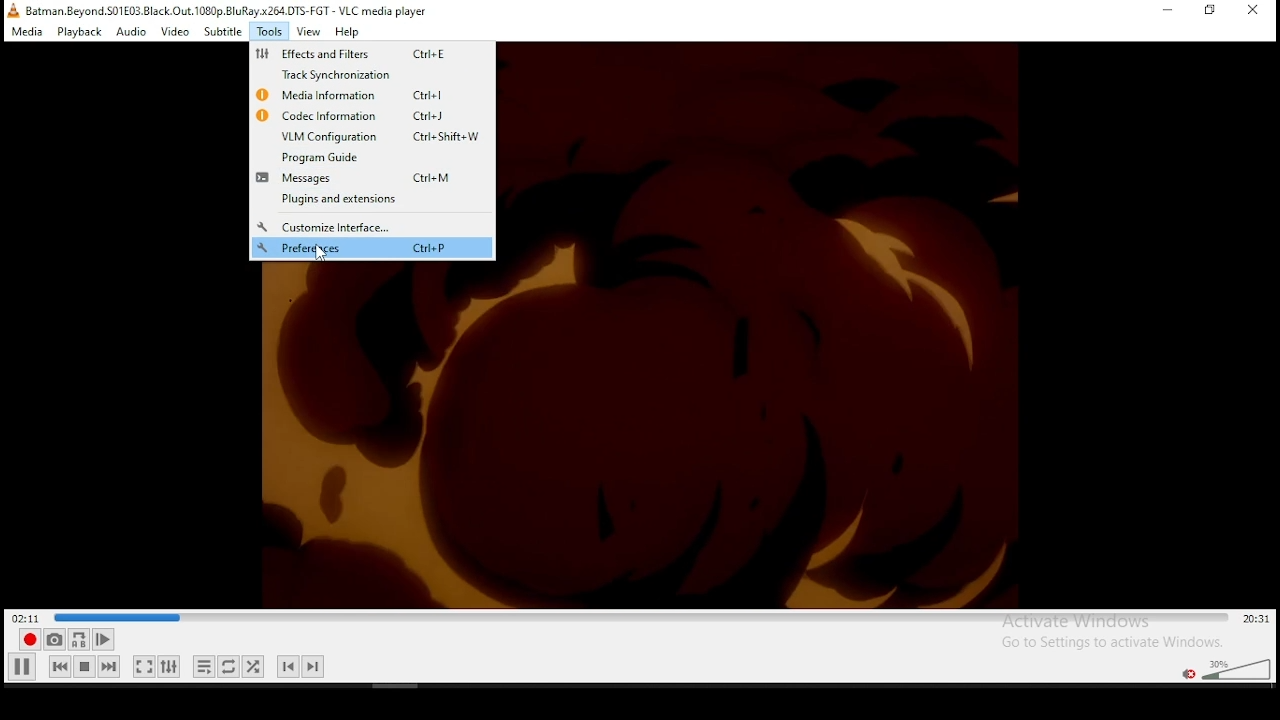 The image size is (1280, 720). What do you see at coordinates (27, 616) in the screenshot?
I see `elapsed time` at bounding box center [27, 616].